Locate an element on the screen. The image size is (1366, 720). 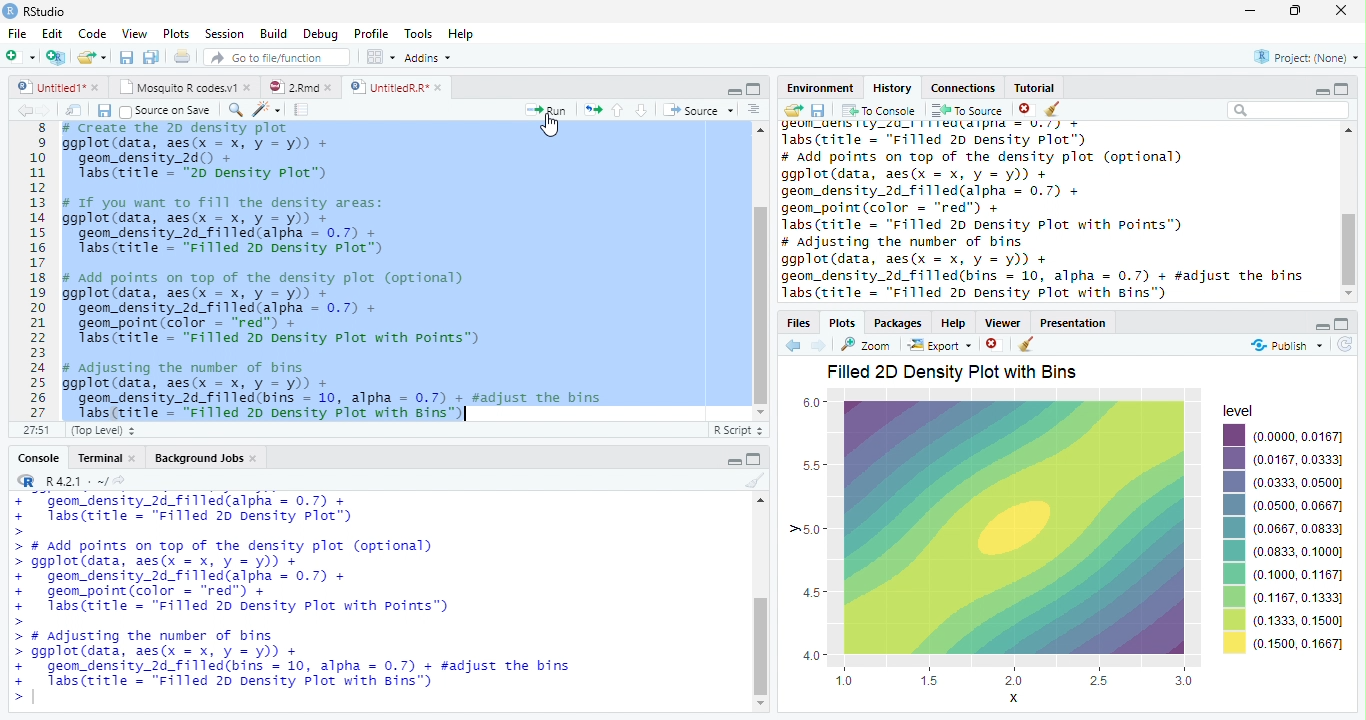
Publish is located at coordinates (1286, 345).